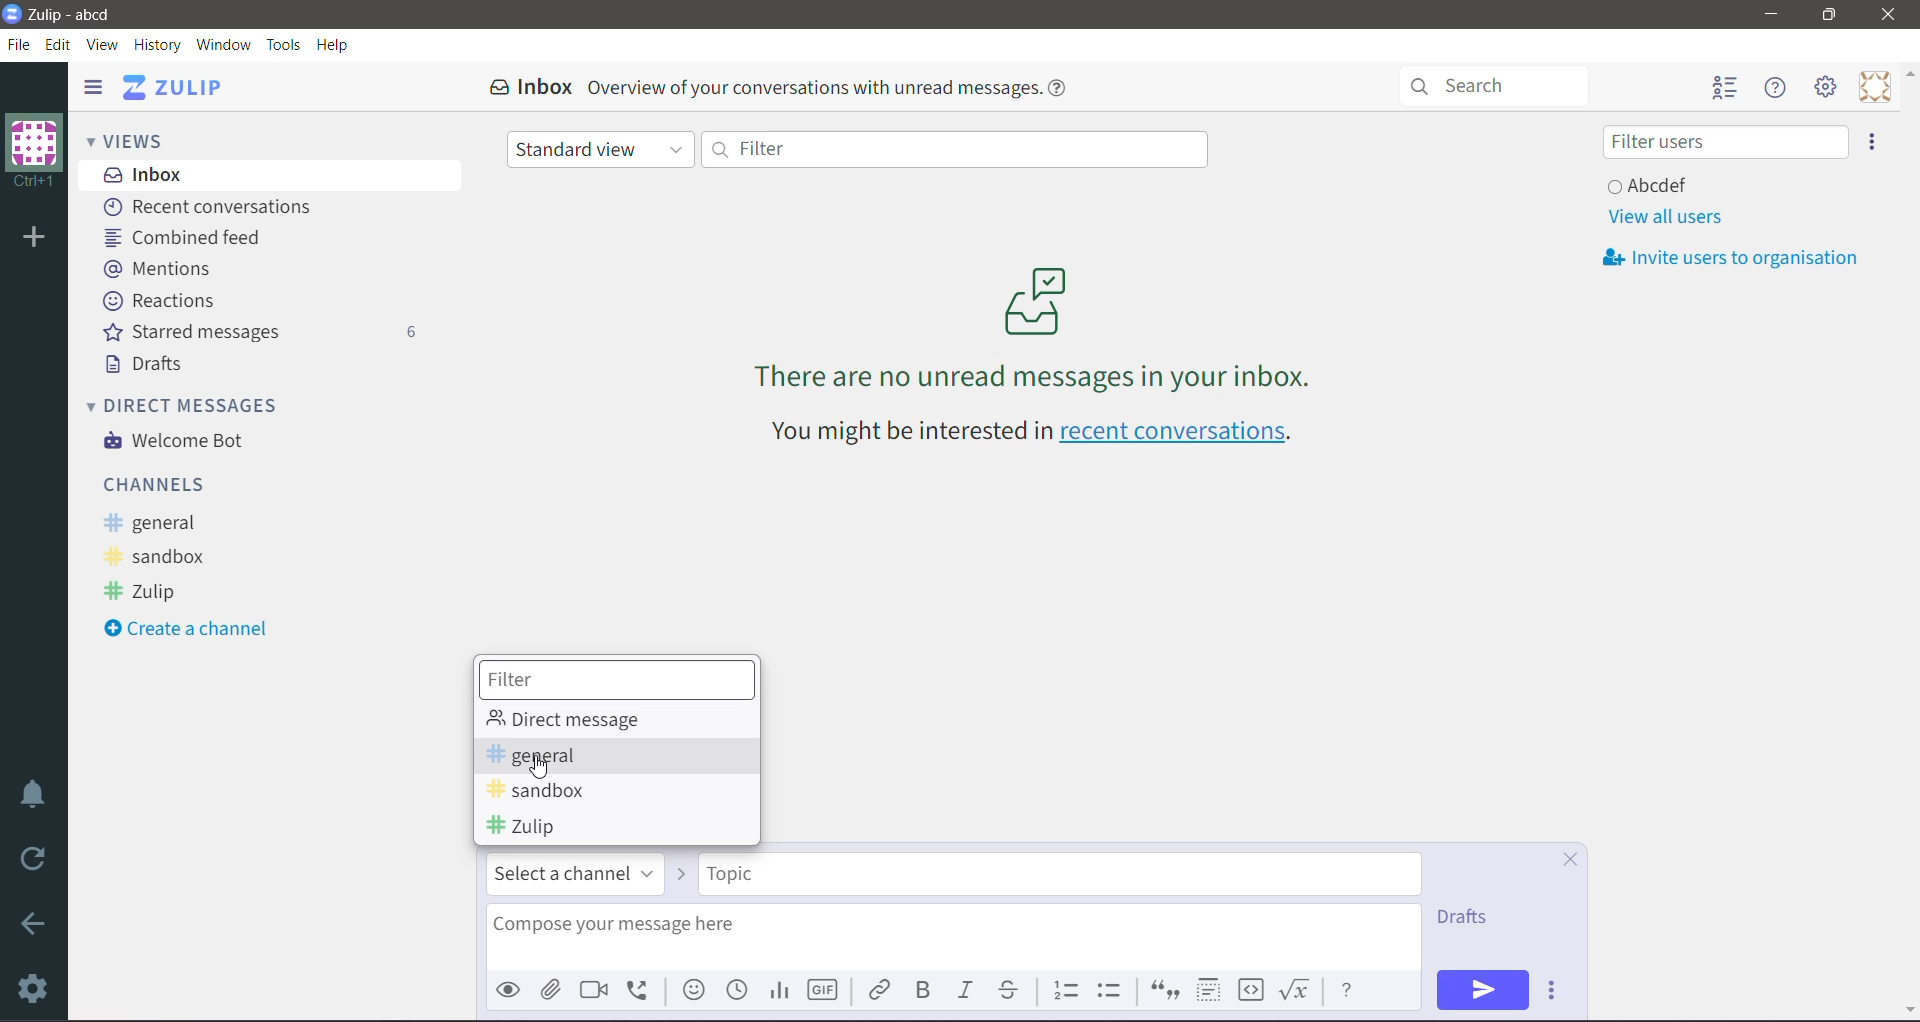 The width and height of the screenshot is (1920, 1022). What do you see at coordinates (157, 523) in the screenshot?
I see `general` at bounding box center [157, 523].